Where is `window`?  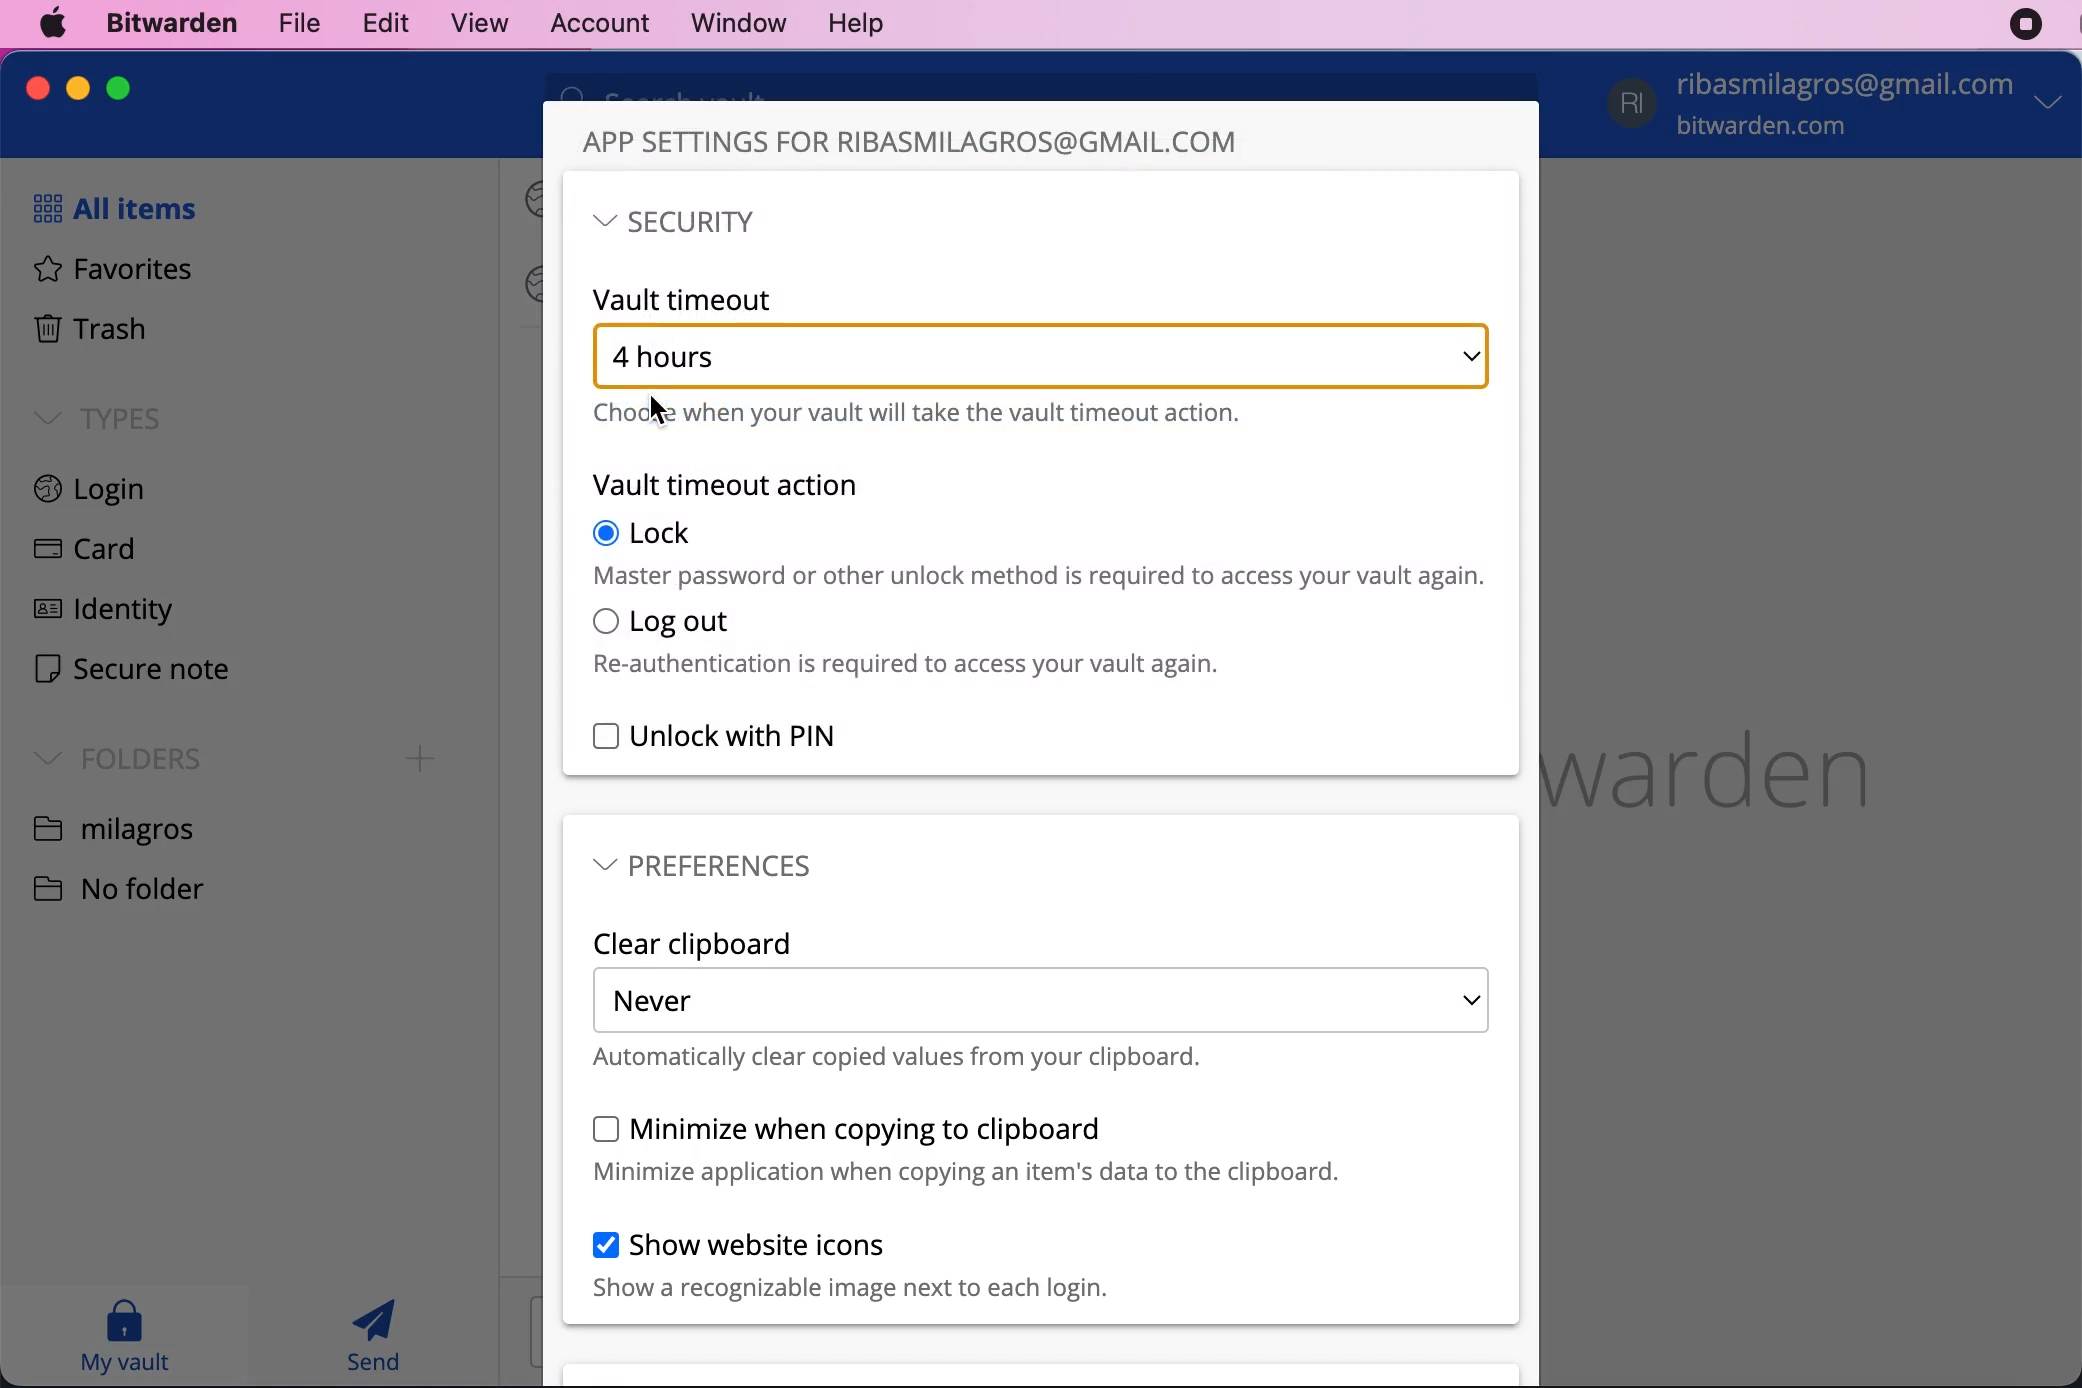
window is located at coordinates (727, 23).